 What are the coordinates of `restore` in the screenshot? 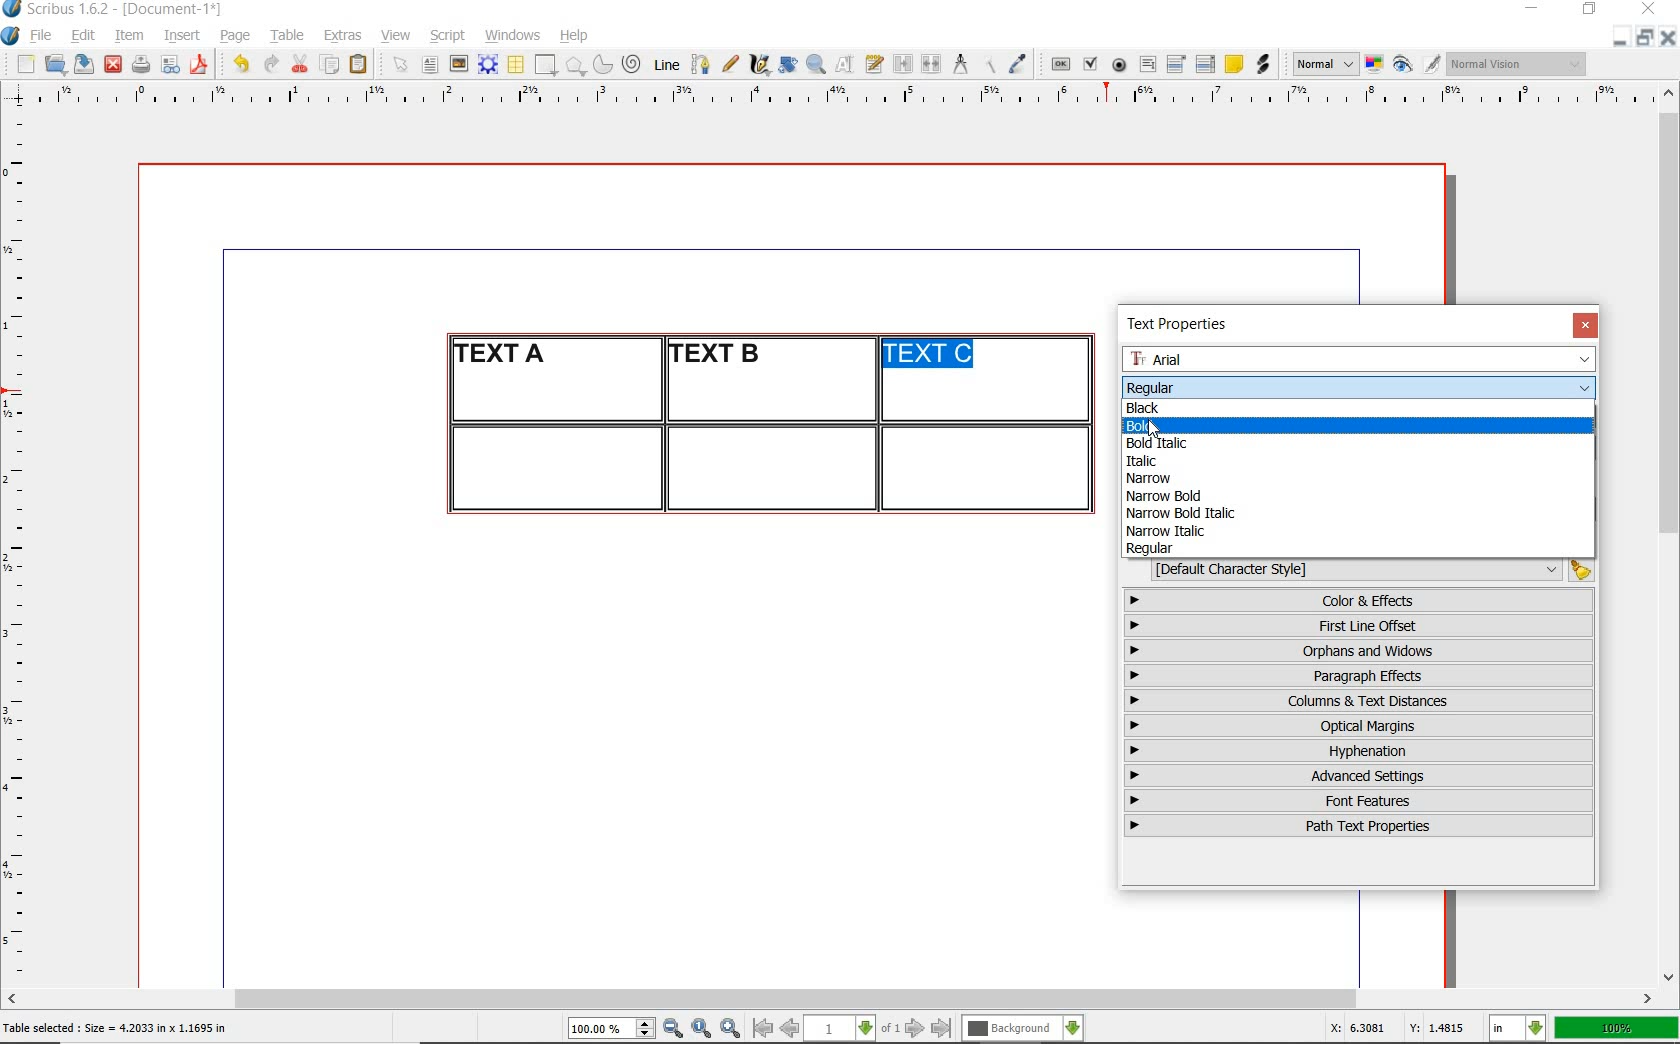 It's located at (1645, 36).